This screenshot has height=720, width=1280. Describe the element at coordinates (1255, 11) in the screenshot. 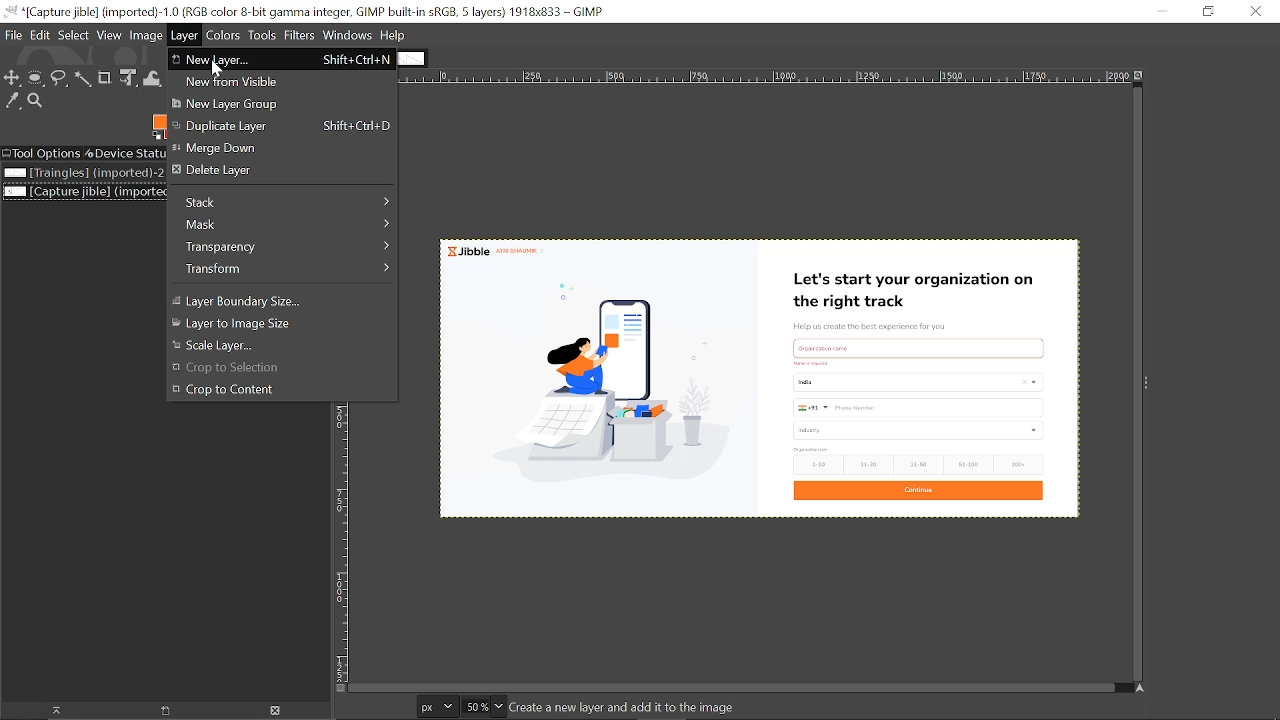

I see `Cose` at that location.